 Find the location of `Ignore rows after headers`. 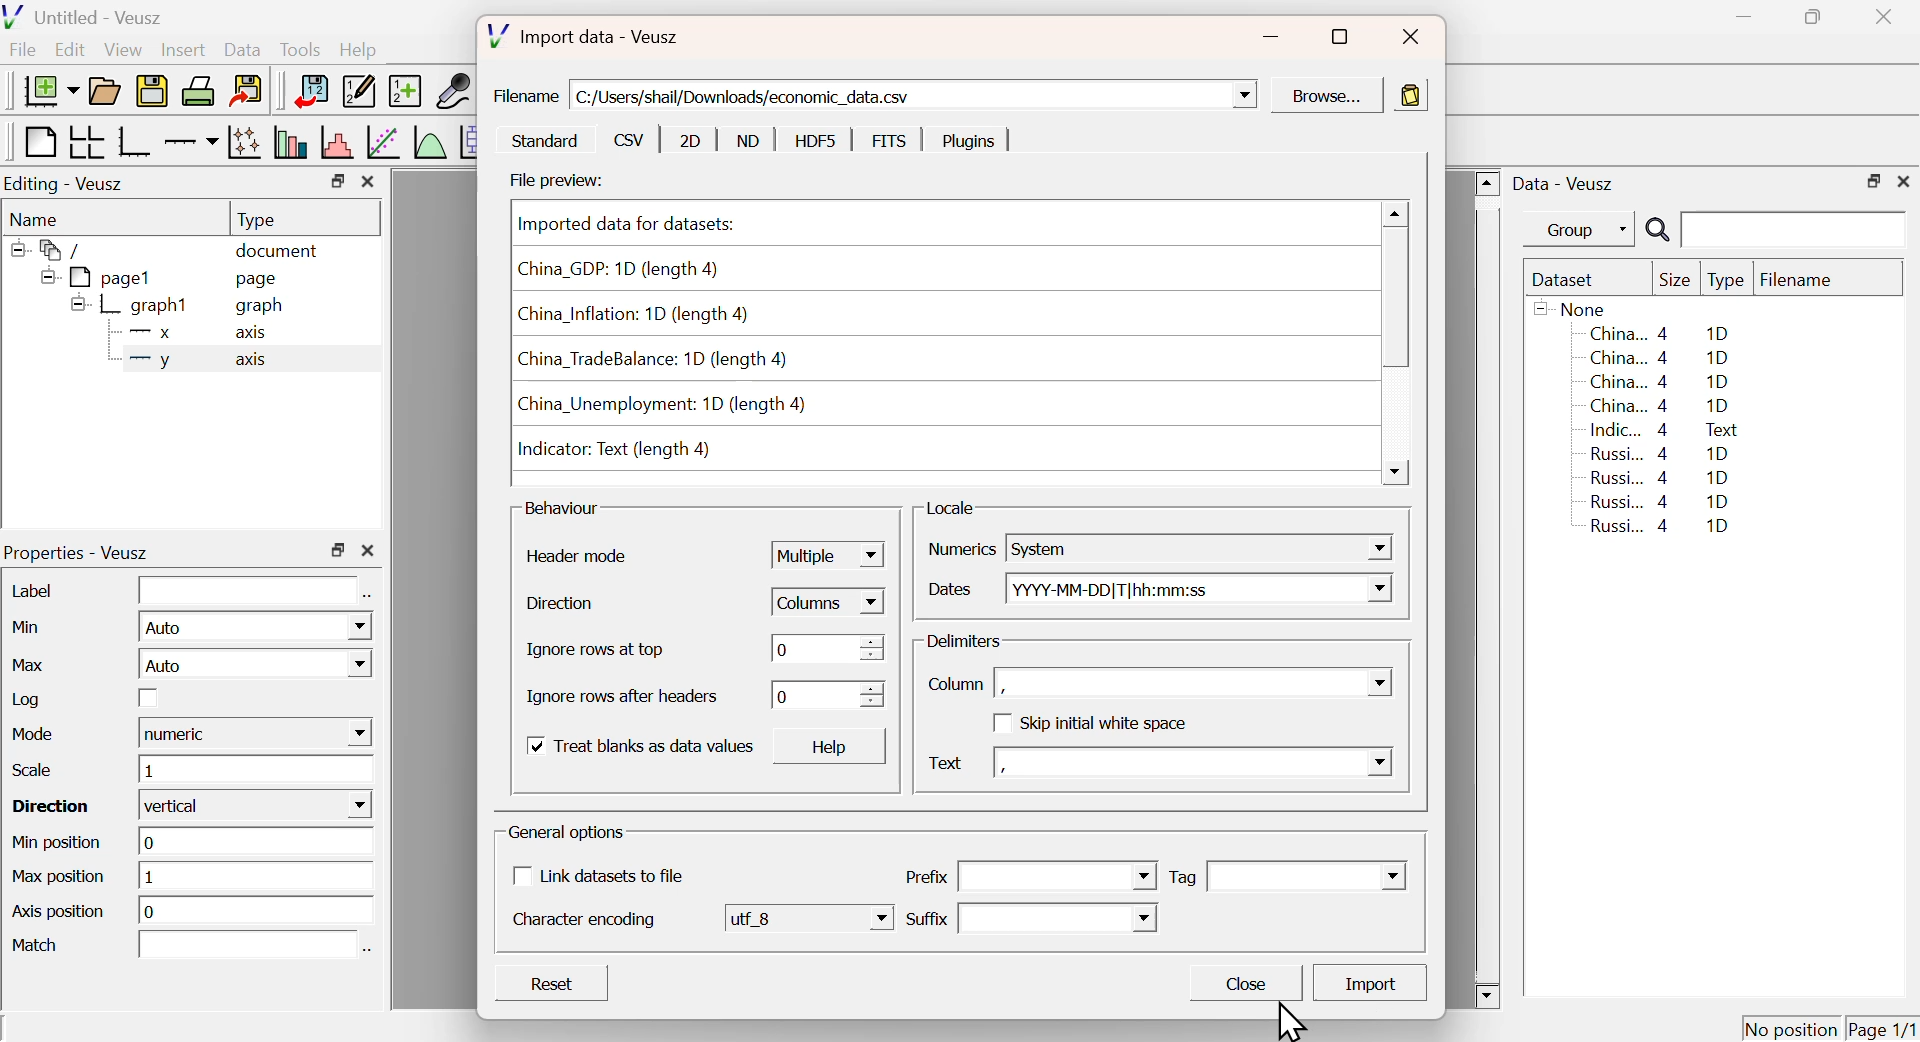

Ignore rows after headers is located at coordinates (622, 696).